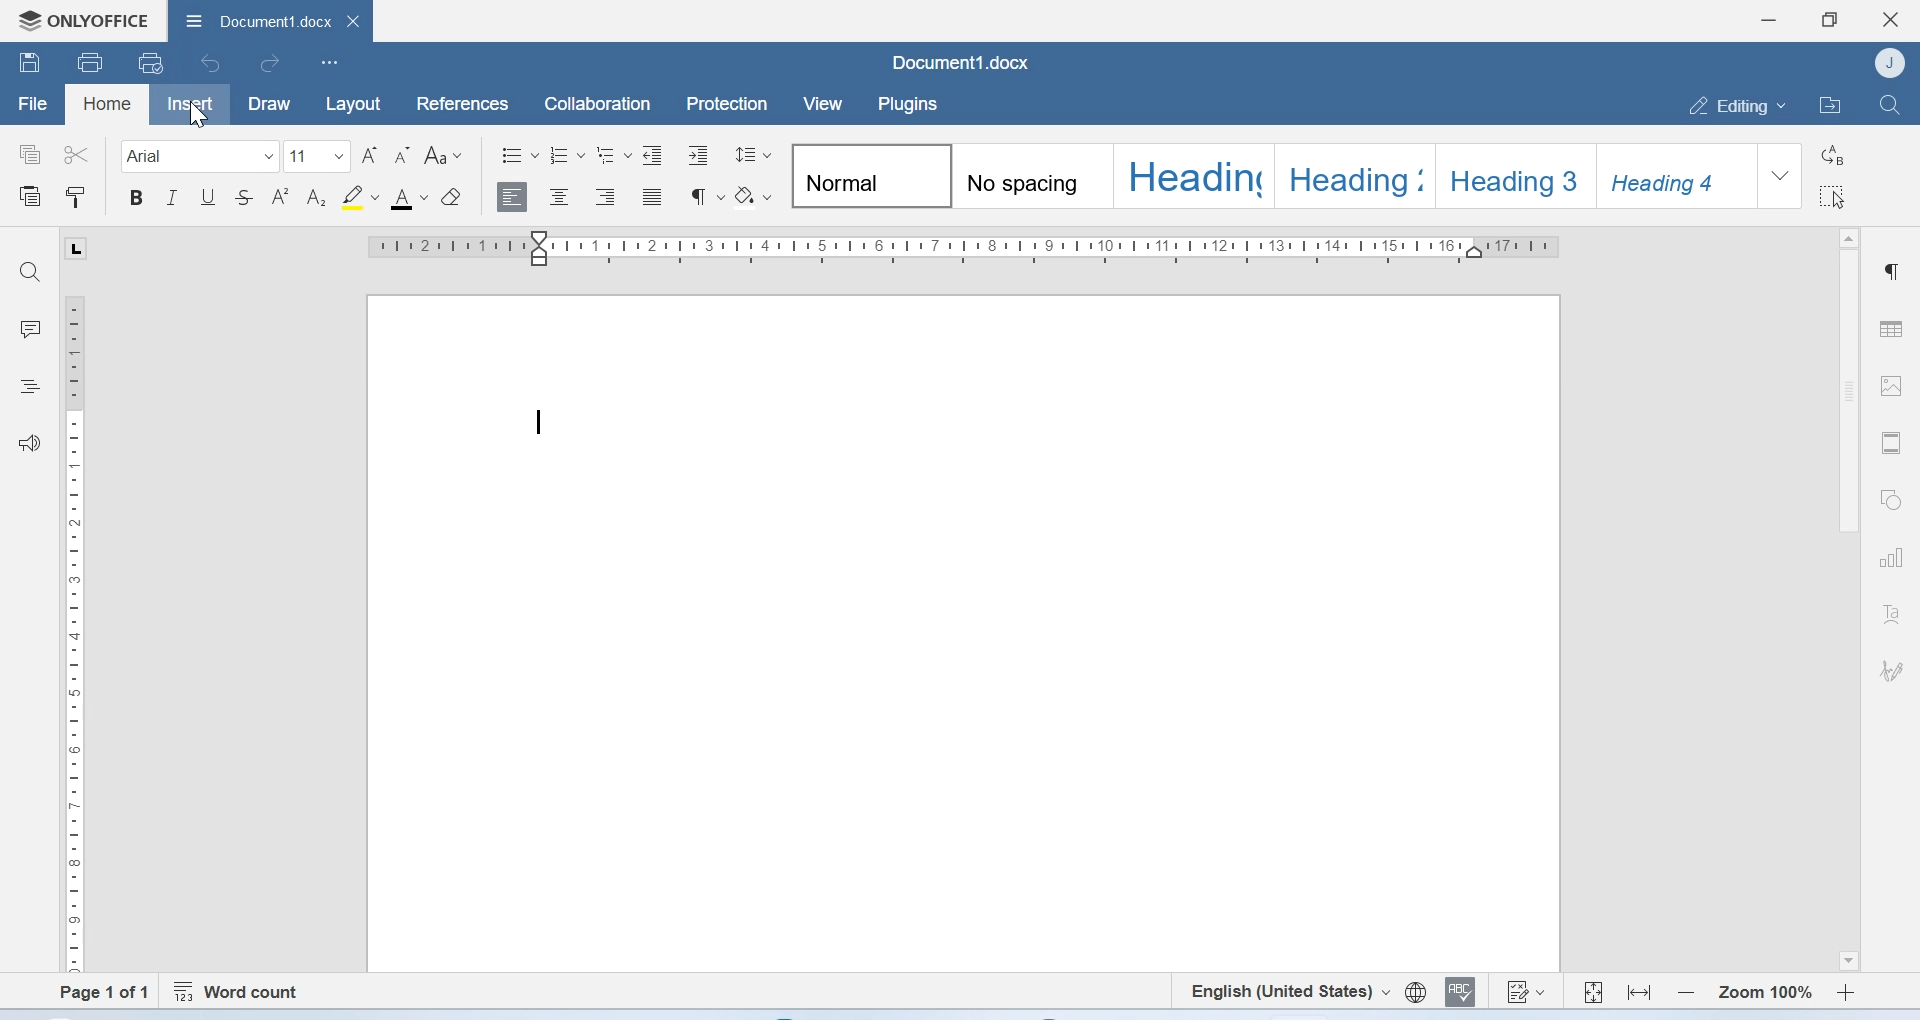  Describe the element at coordinates (2748, 363) in the screenshot. I see `Scroll up` at that location.